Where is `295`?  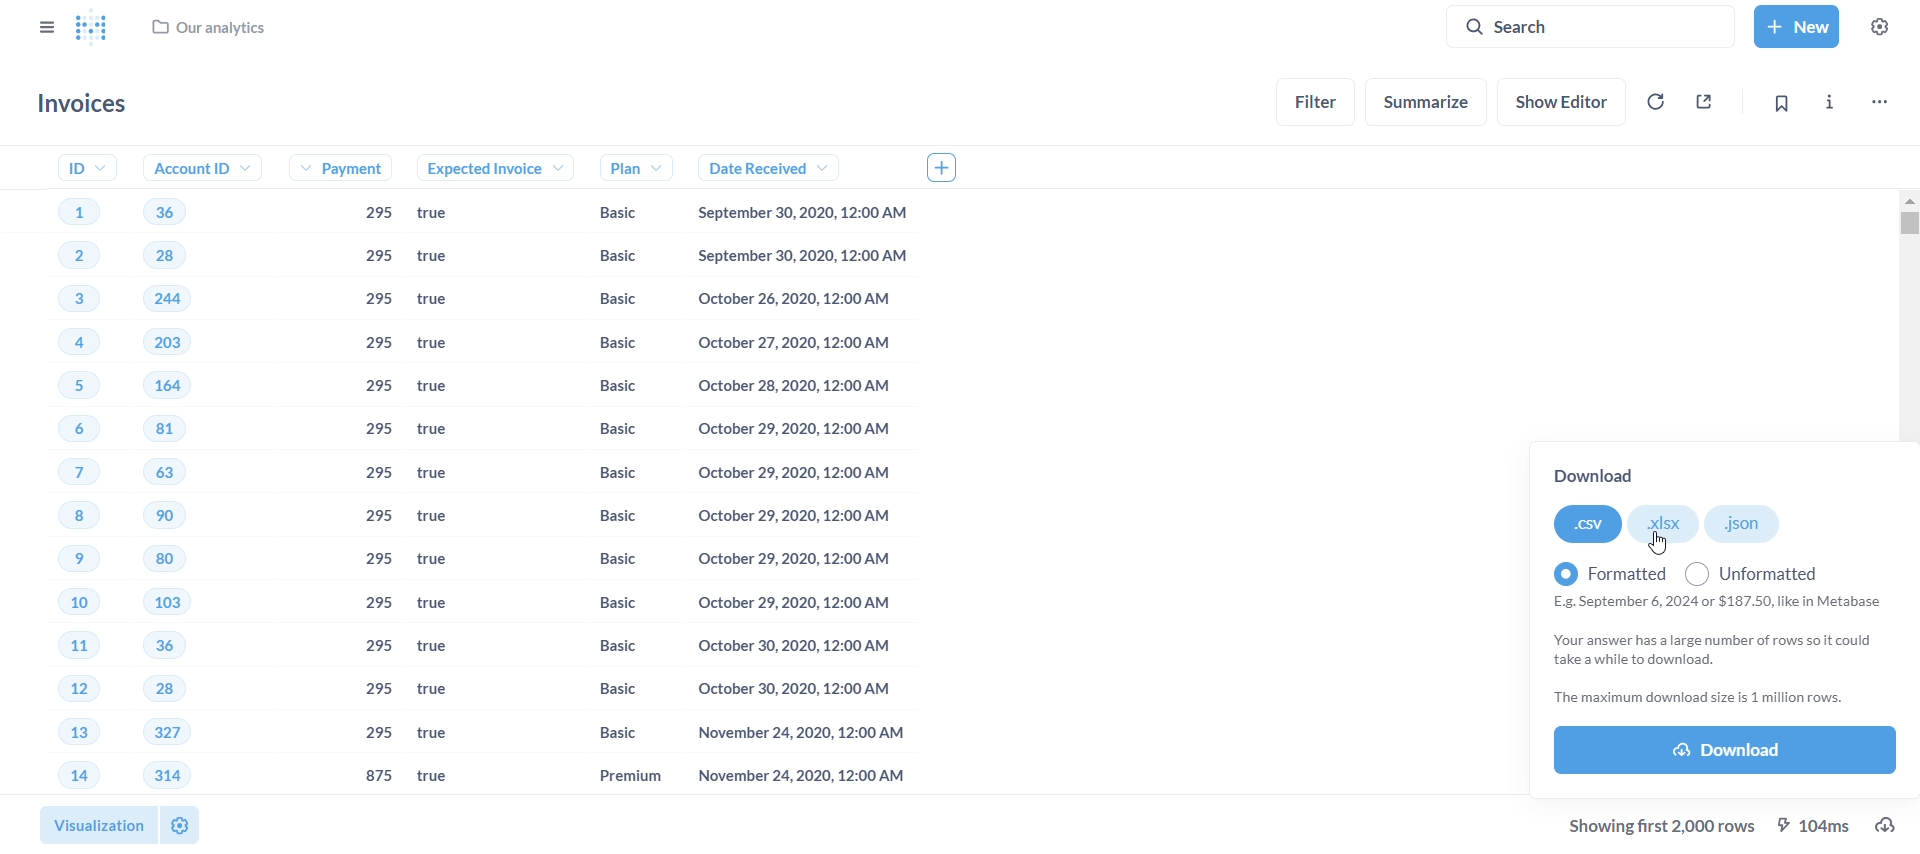 295 is located at coordinates (379, 687).